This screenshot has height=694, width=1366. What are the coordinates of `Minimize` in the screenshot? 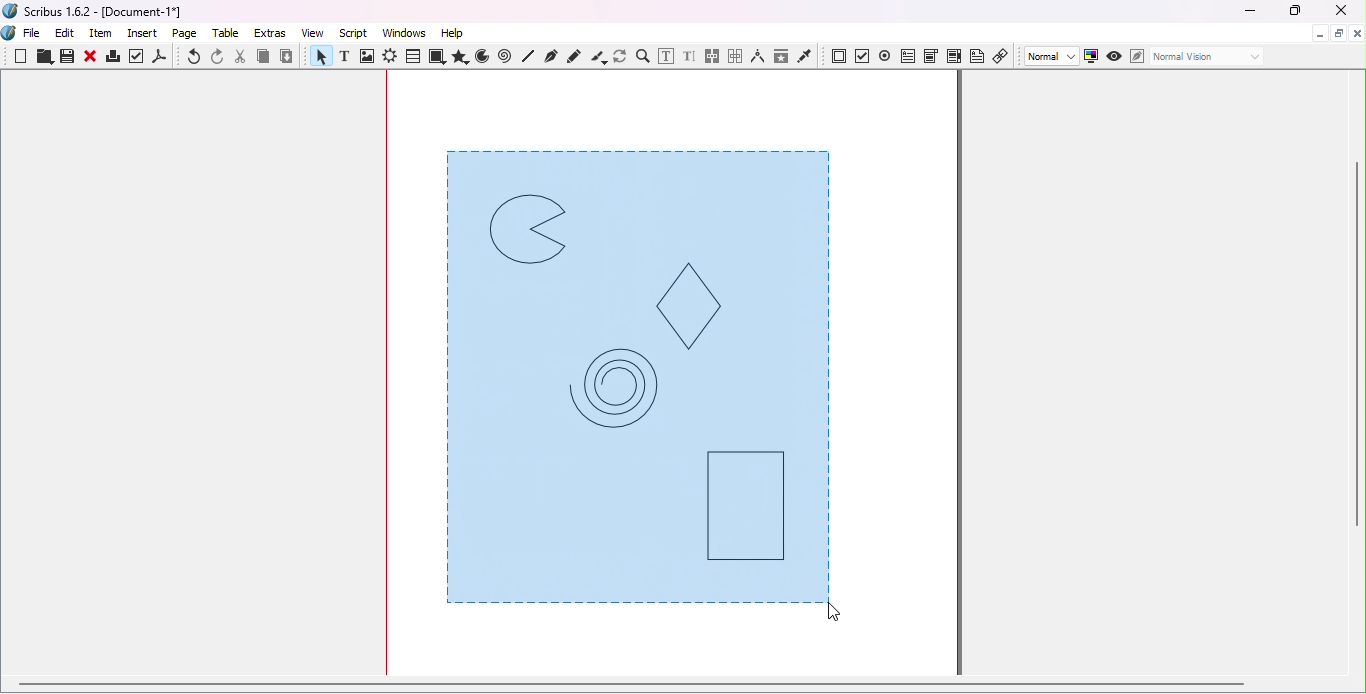 It's located at (1249, 12).